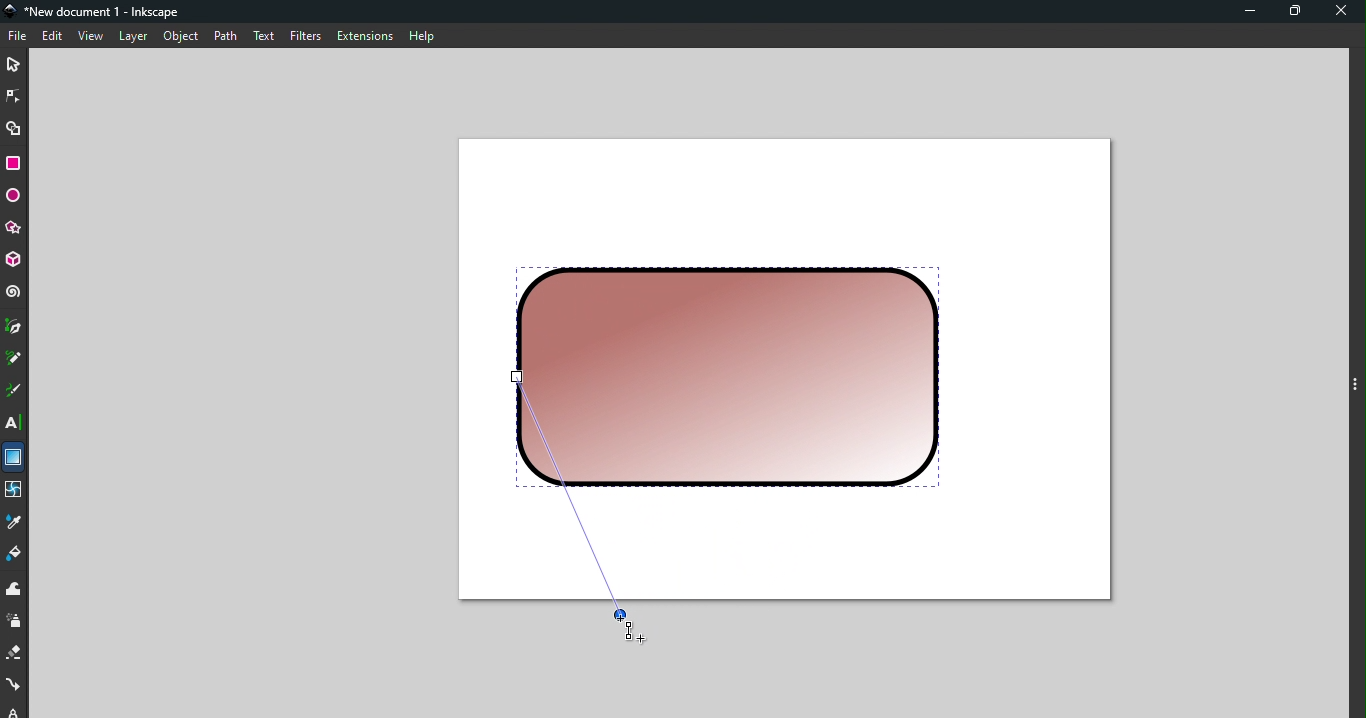 The image size is (1366, 718). What do you see at coordinates (15, 260) in the screenshot?
I see `3D box tool` at bounding box center [15, 260].